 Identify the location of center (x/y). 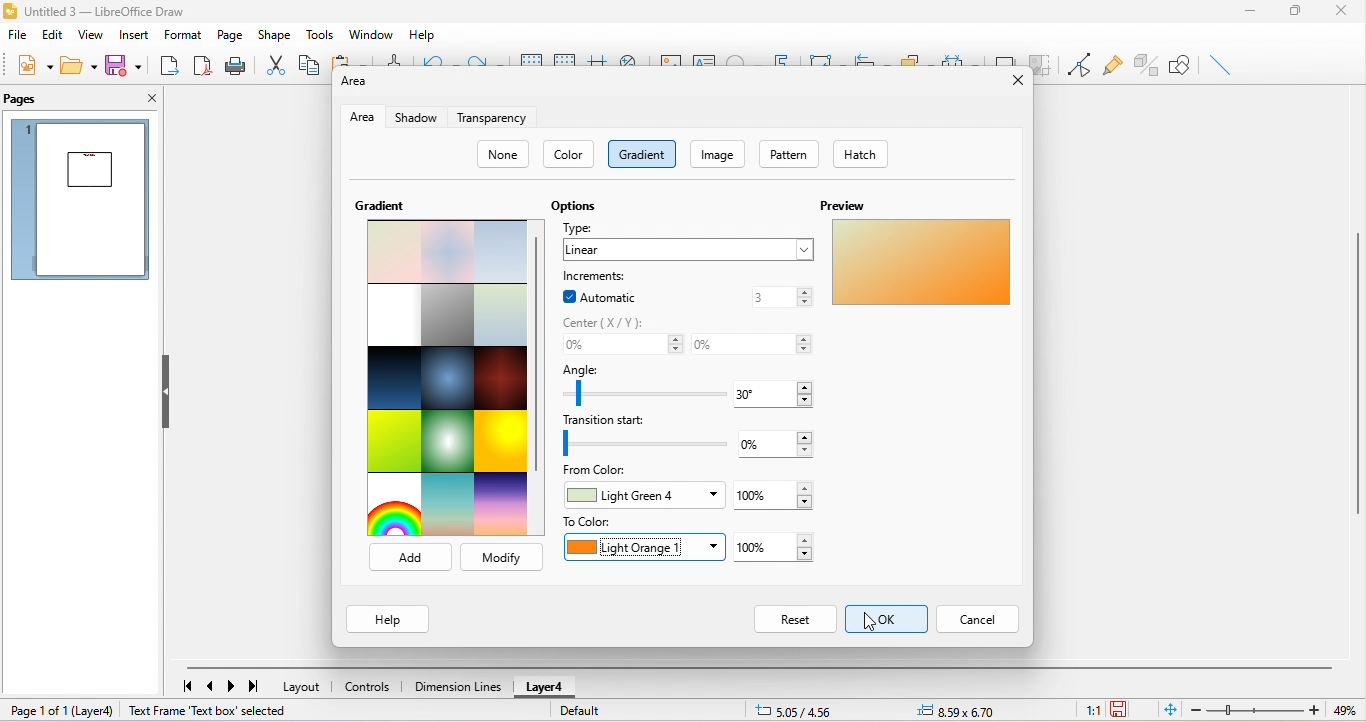
(613, 322).